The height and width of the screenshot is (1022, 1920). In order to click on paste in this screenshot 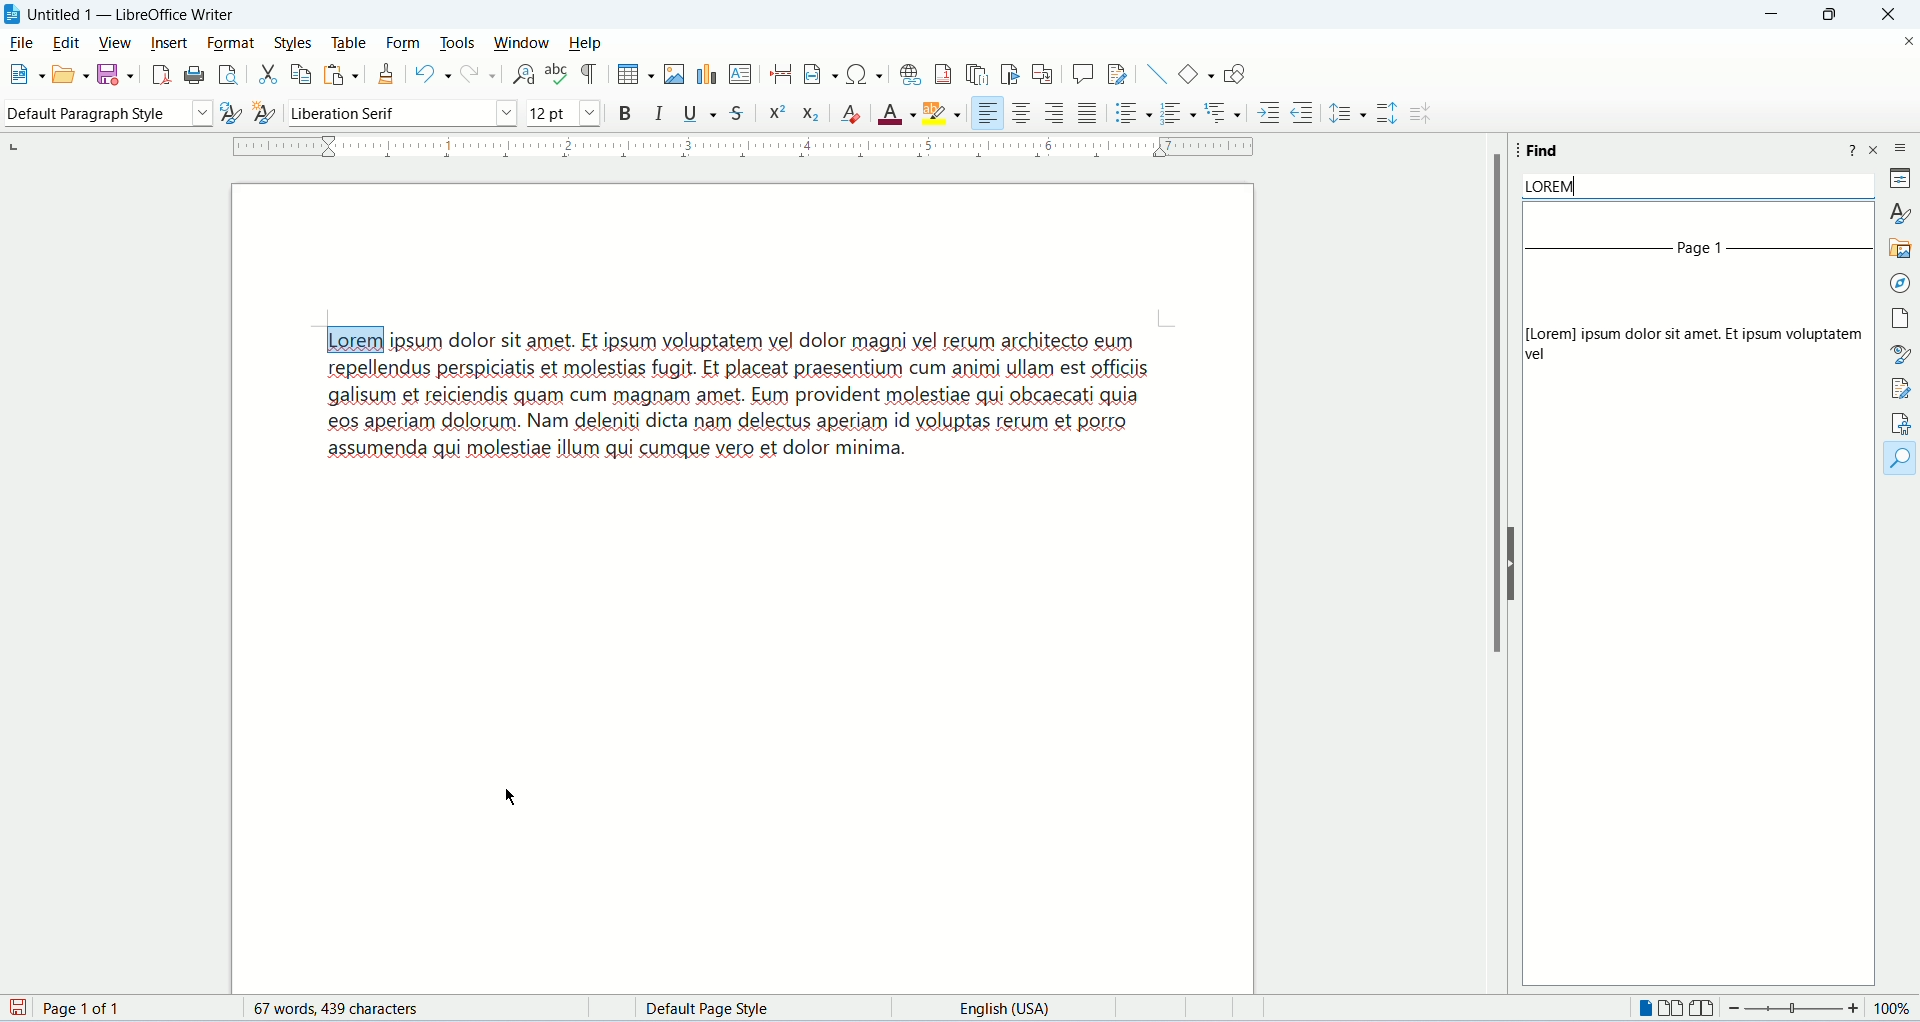, I will do `click(339, 74)`.